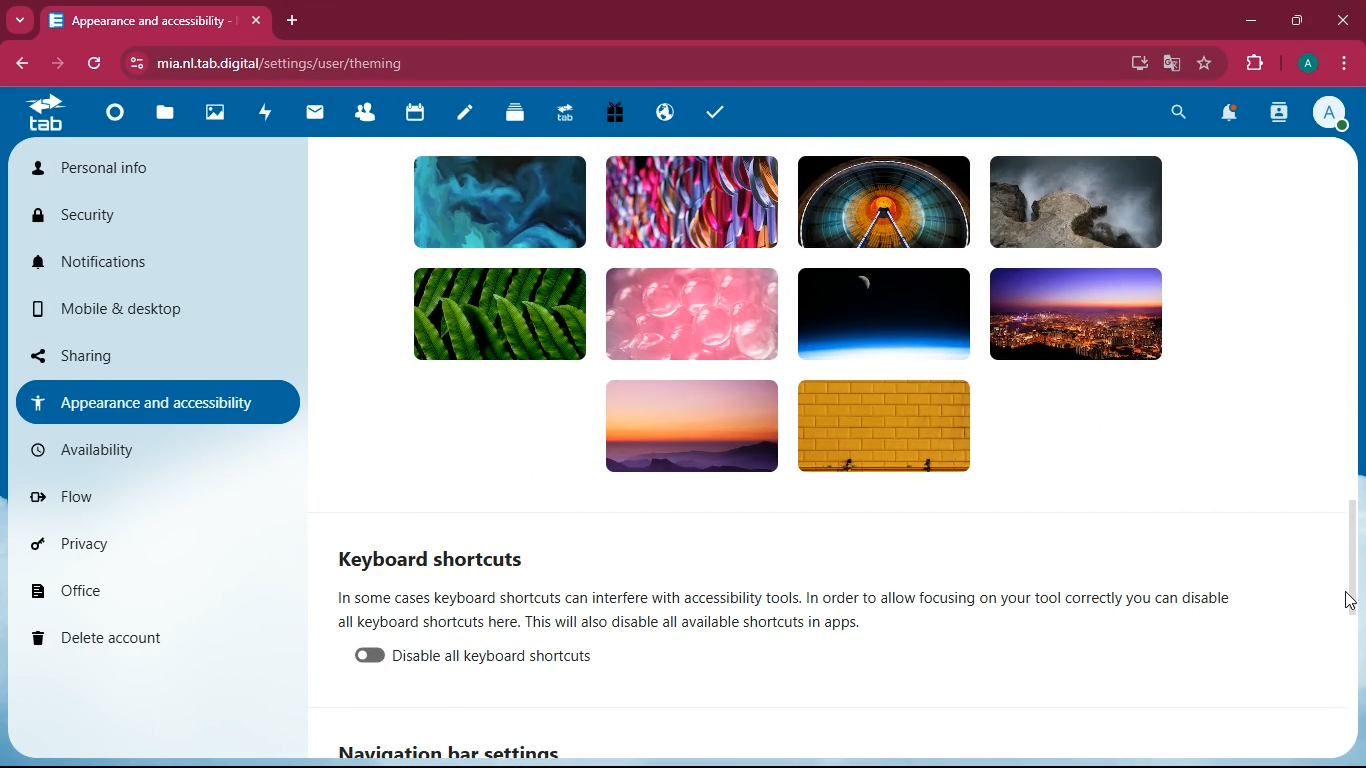 Image resolution: width=1366 pixels, height=768 pixels. Describe the element at coordinates (1205, 64) in the screenshot. I see `favourite` at that location.